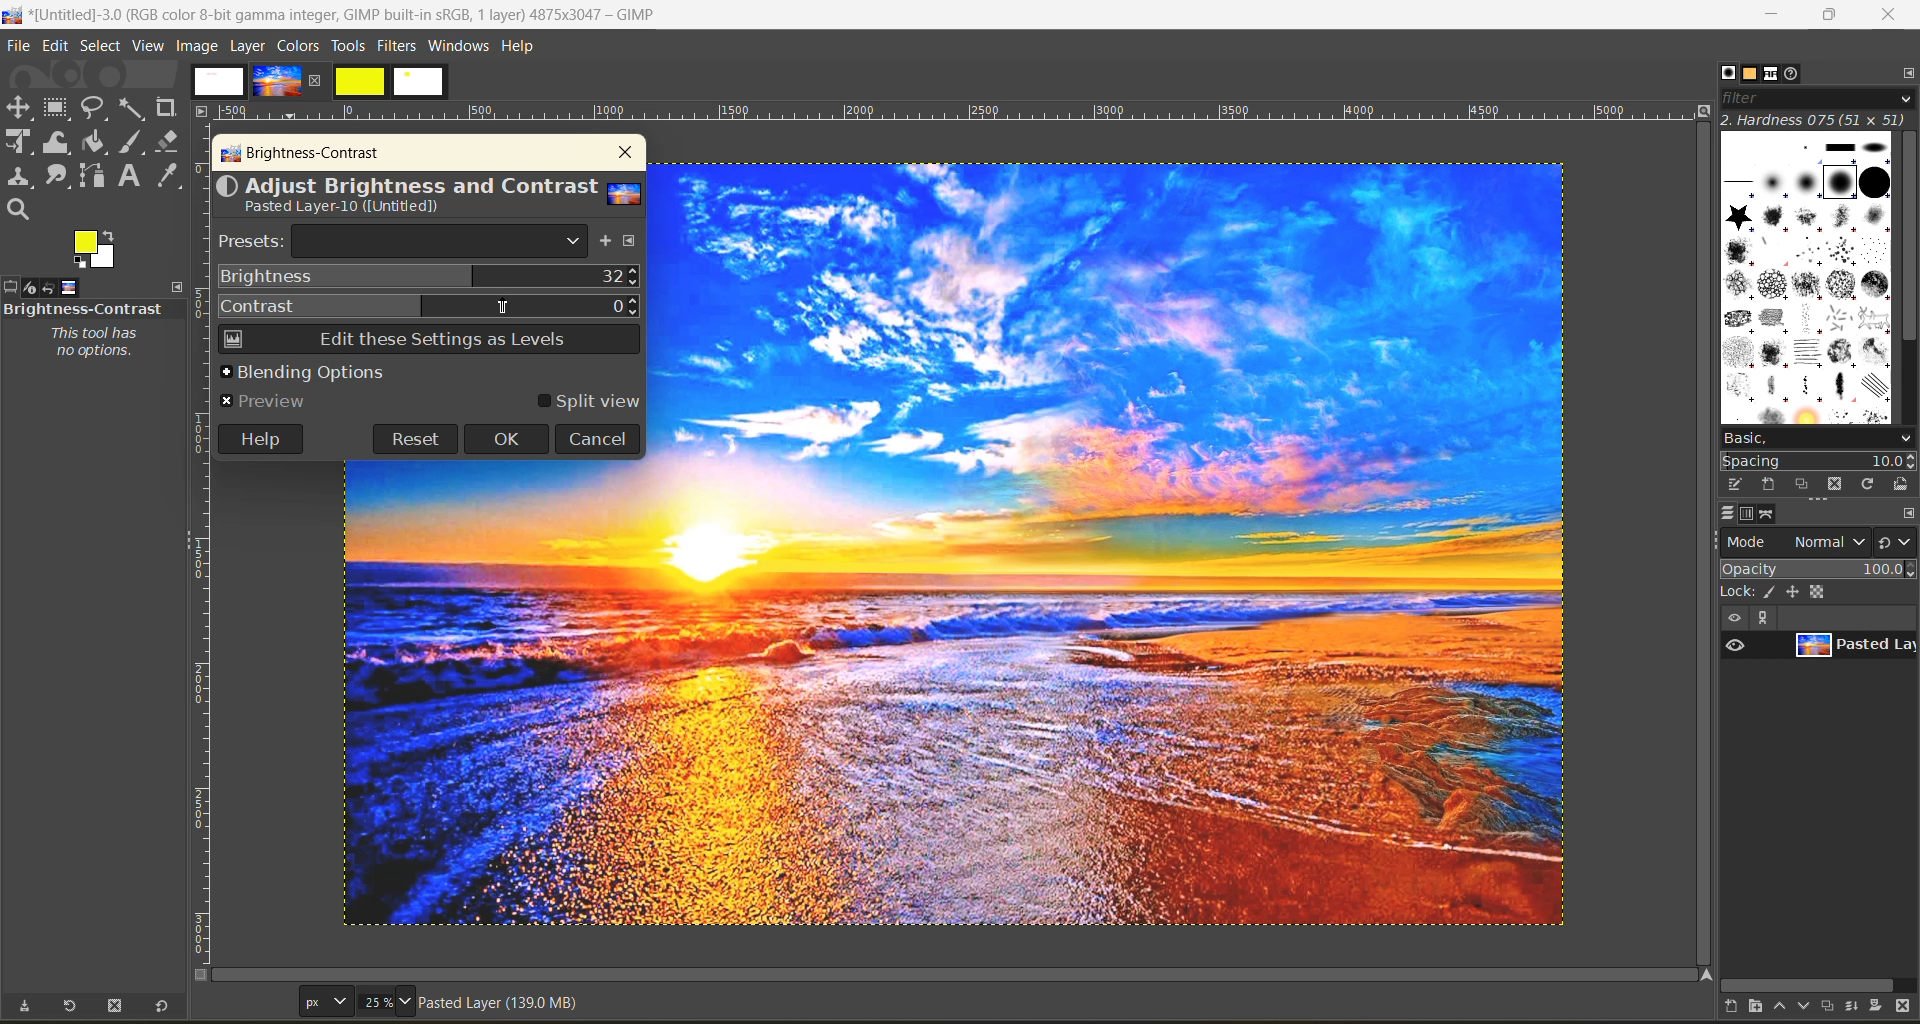 The height and width of the screenshot is (1024, 1920). I want to click on filter, so click(1818, 98).